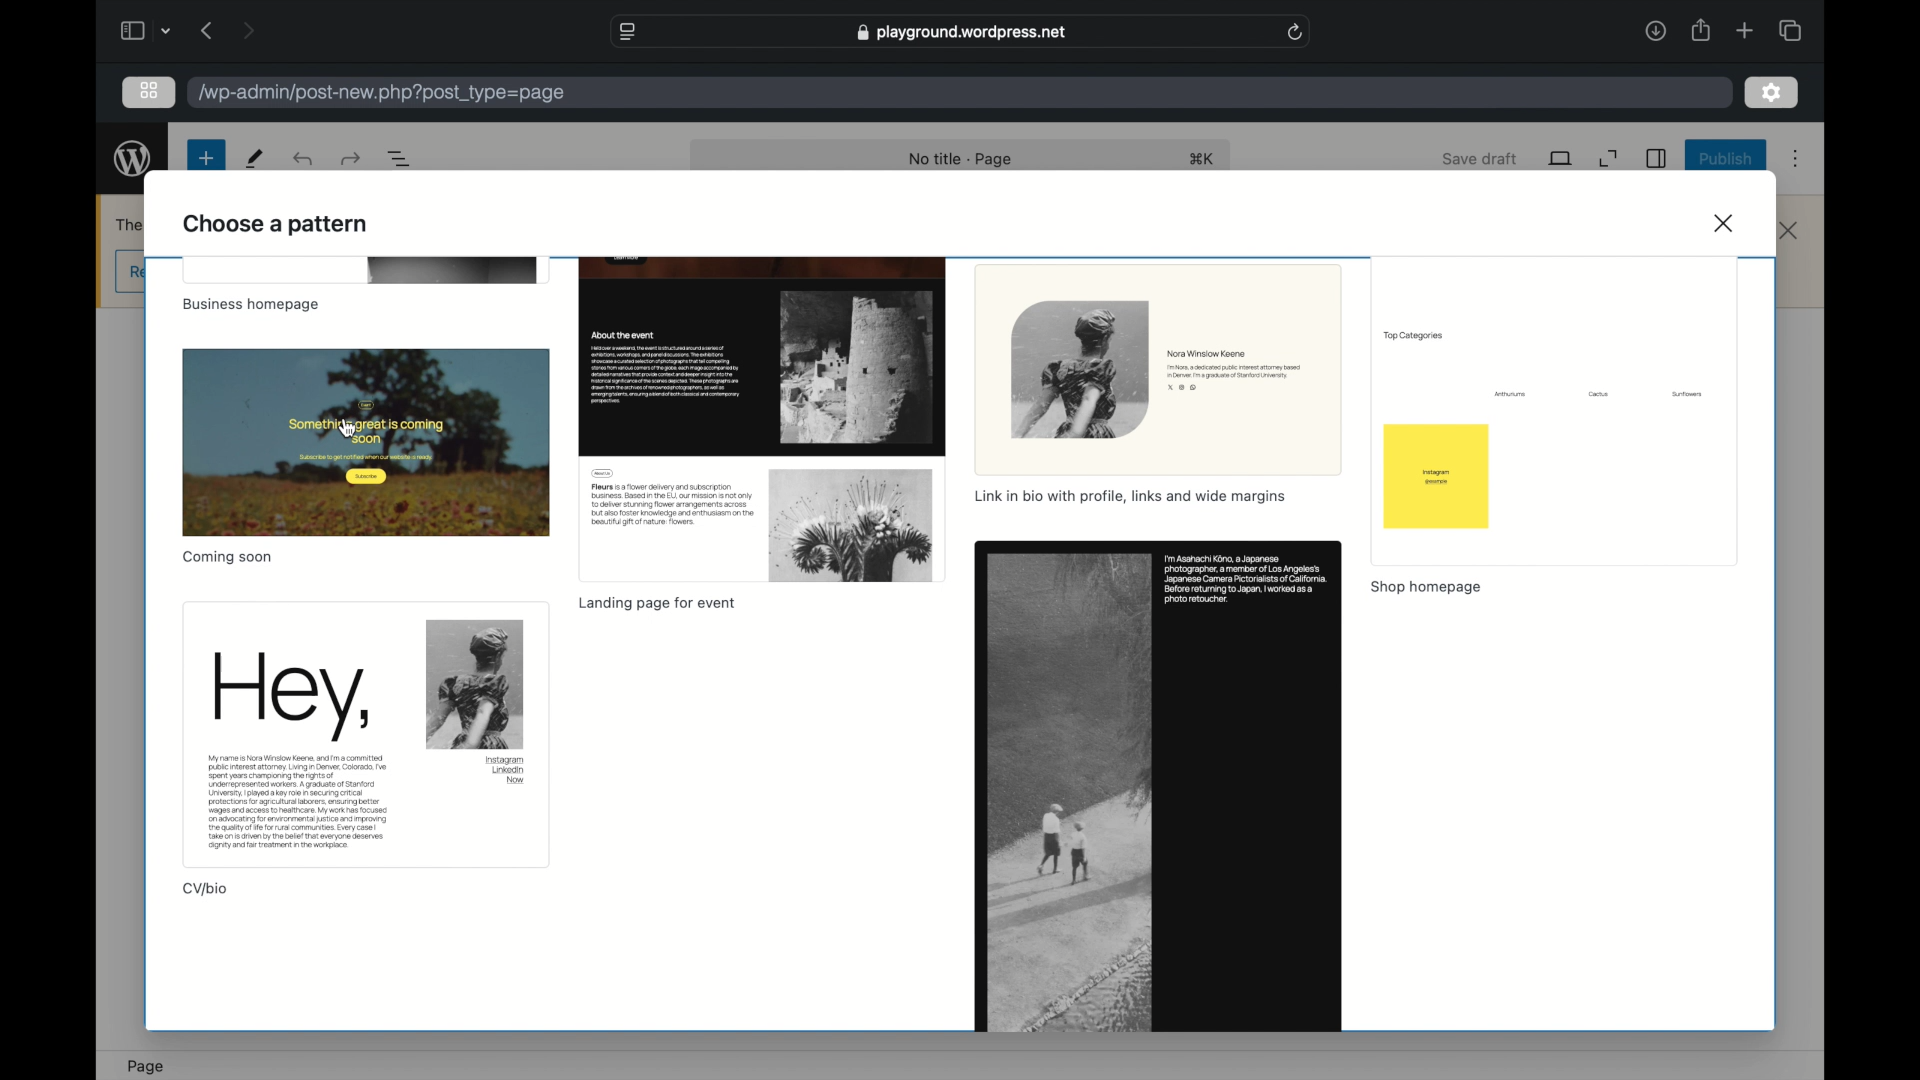 This screenshot has width=1920, height=1080. I want to click on shop homepage, so click(1428, 586).